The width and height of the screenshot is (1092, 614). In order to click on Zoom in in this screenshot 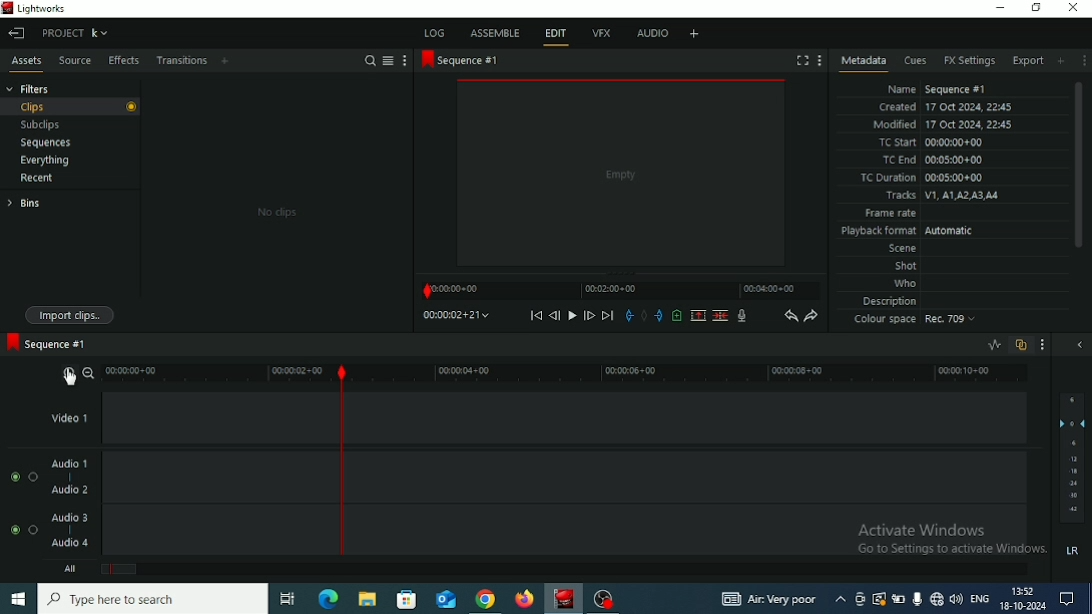, I will do `click(67, 376)`.